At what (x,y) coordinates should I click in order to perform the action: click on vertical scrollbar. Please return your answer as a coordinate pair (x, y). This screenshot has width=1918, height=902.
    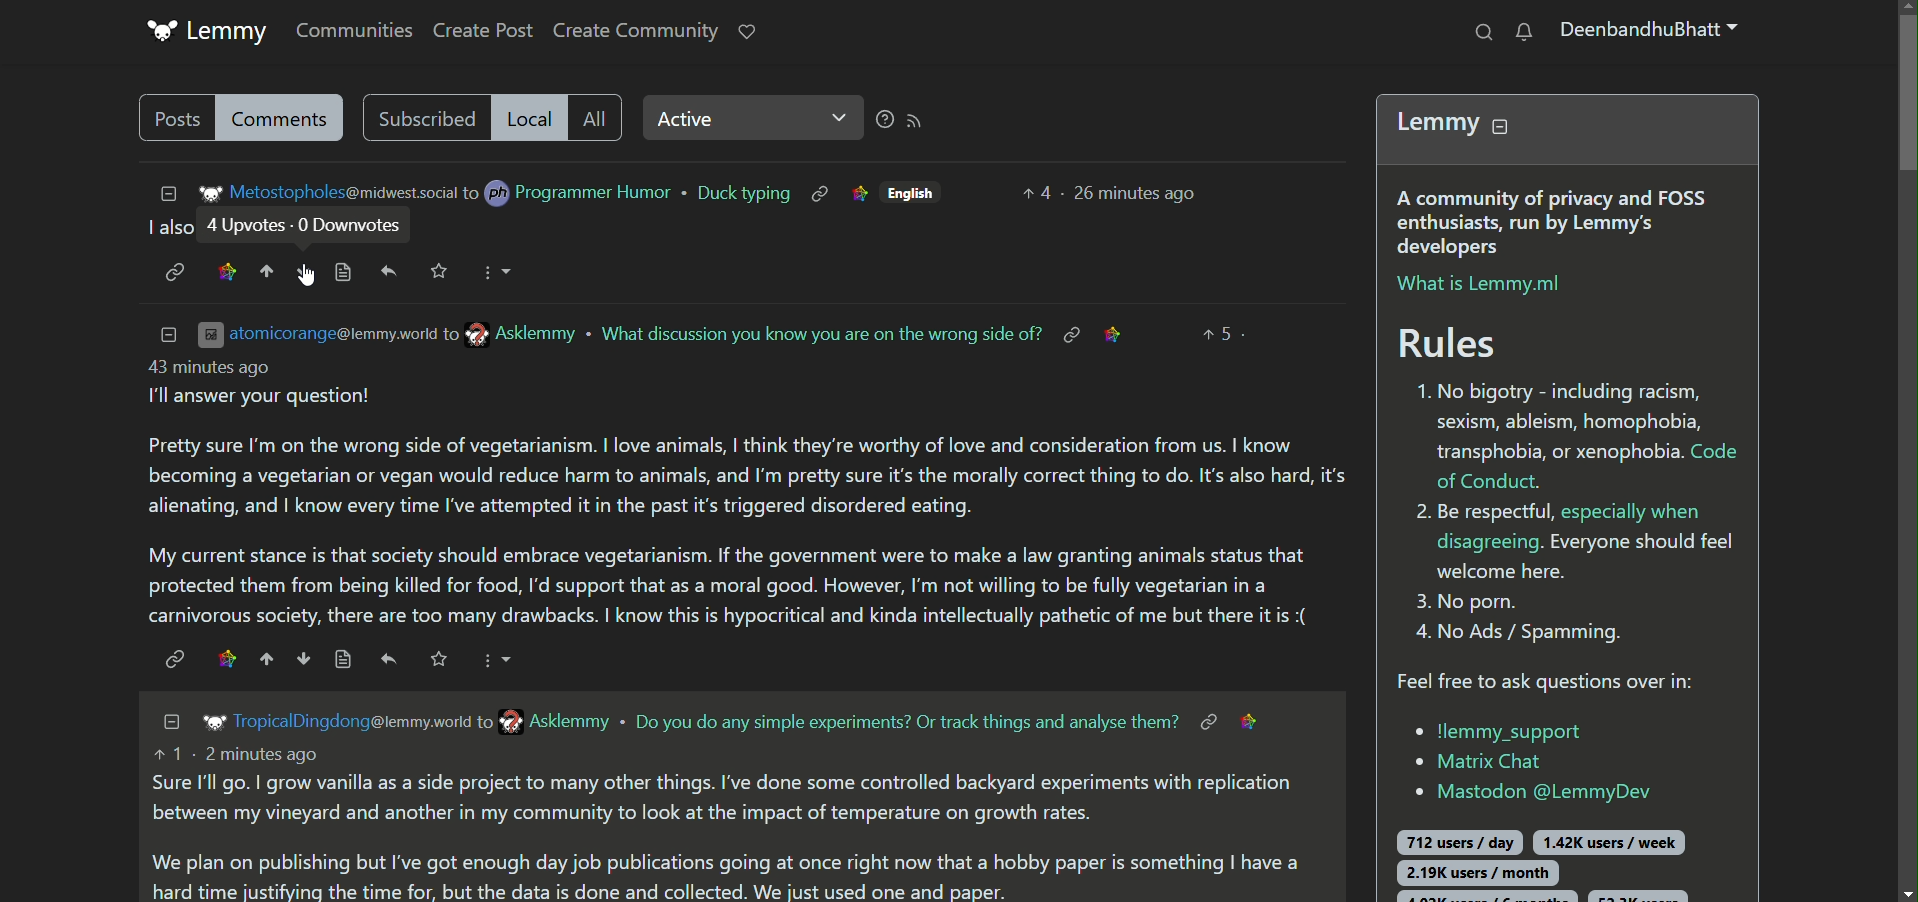
    Looking at the image, I should click on (1904, 451).